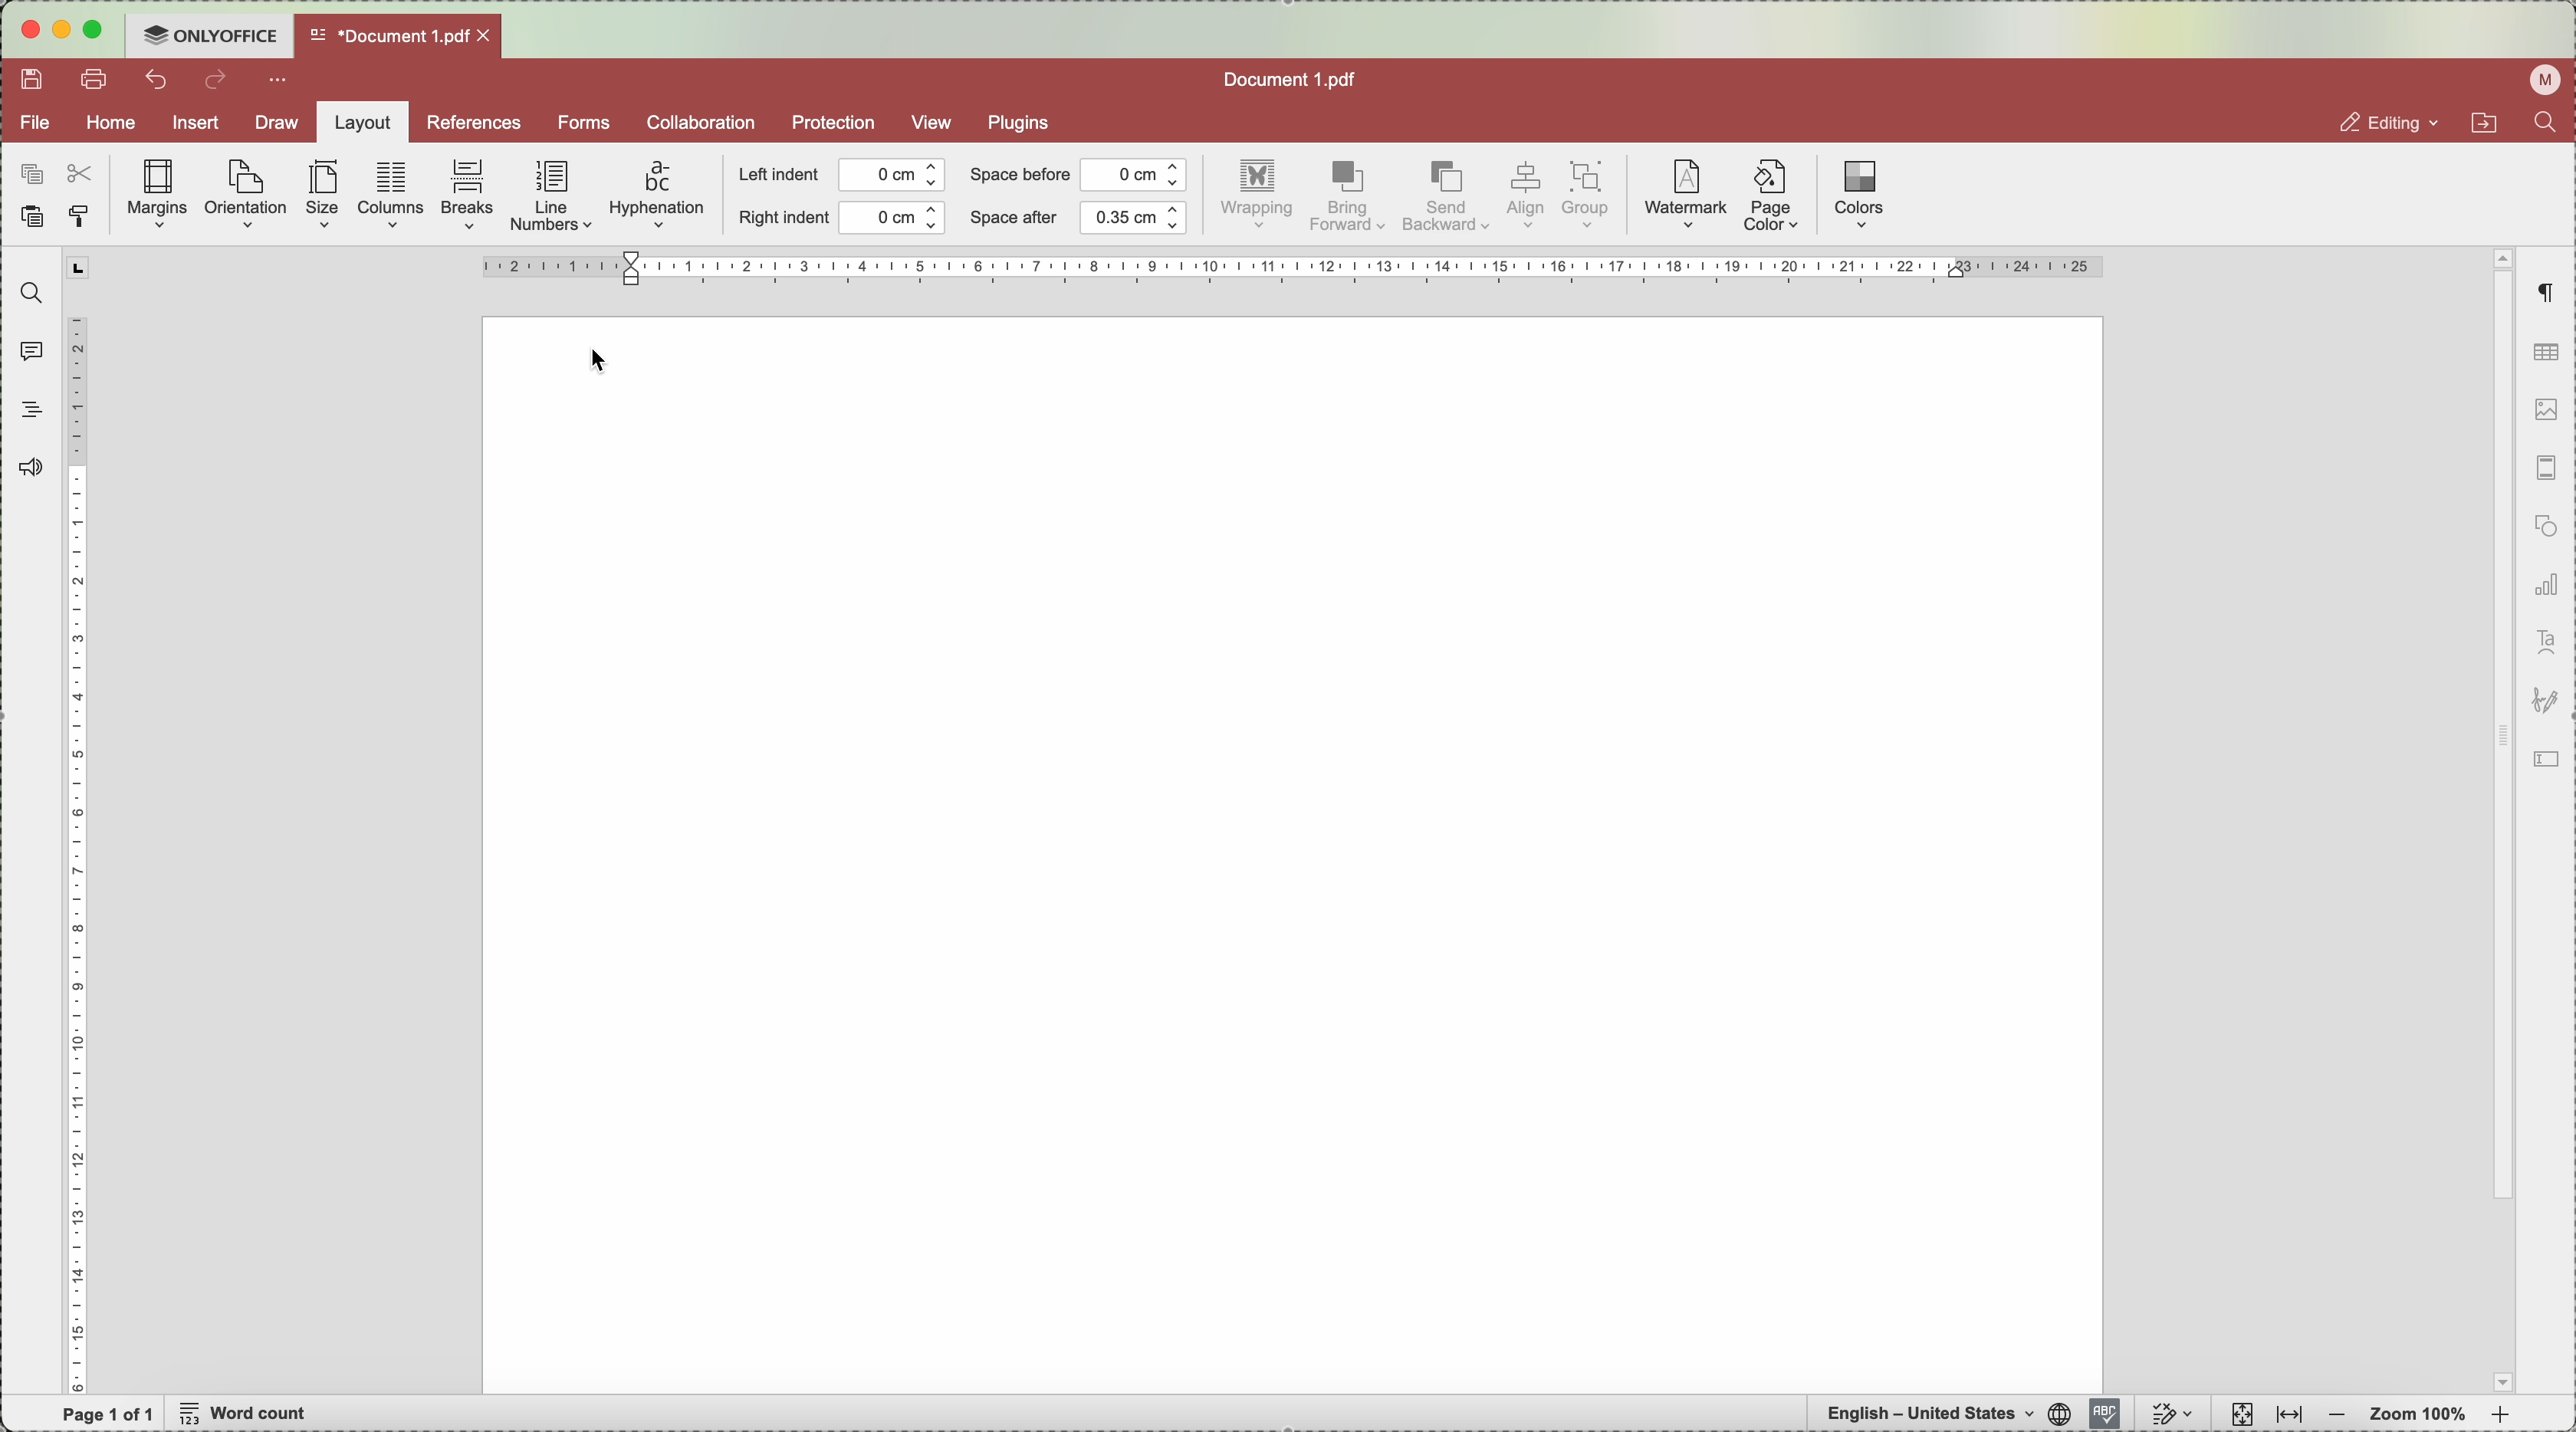 Image resolution: width=2576 pixels, height=1432 pixels. I want to click on cursor, so click(608, 361).